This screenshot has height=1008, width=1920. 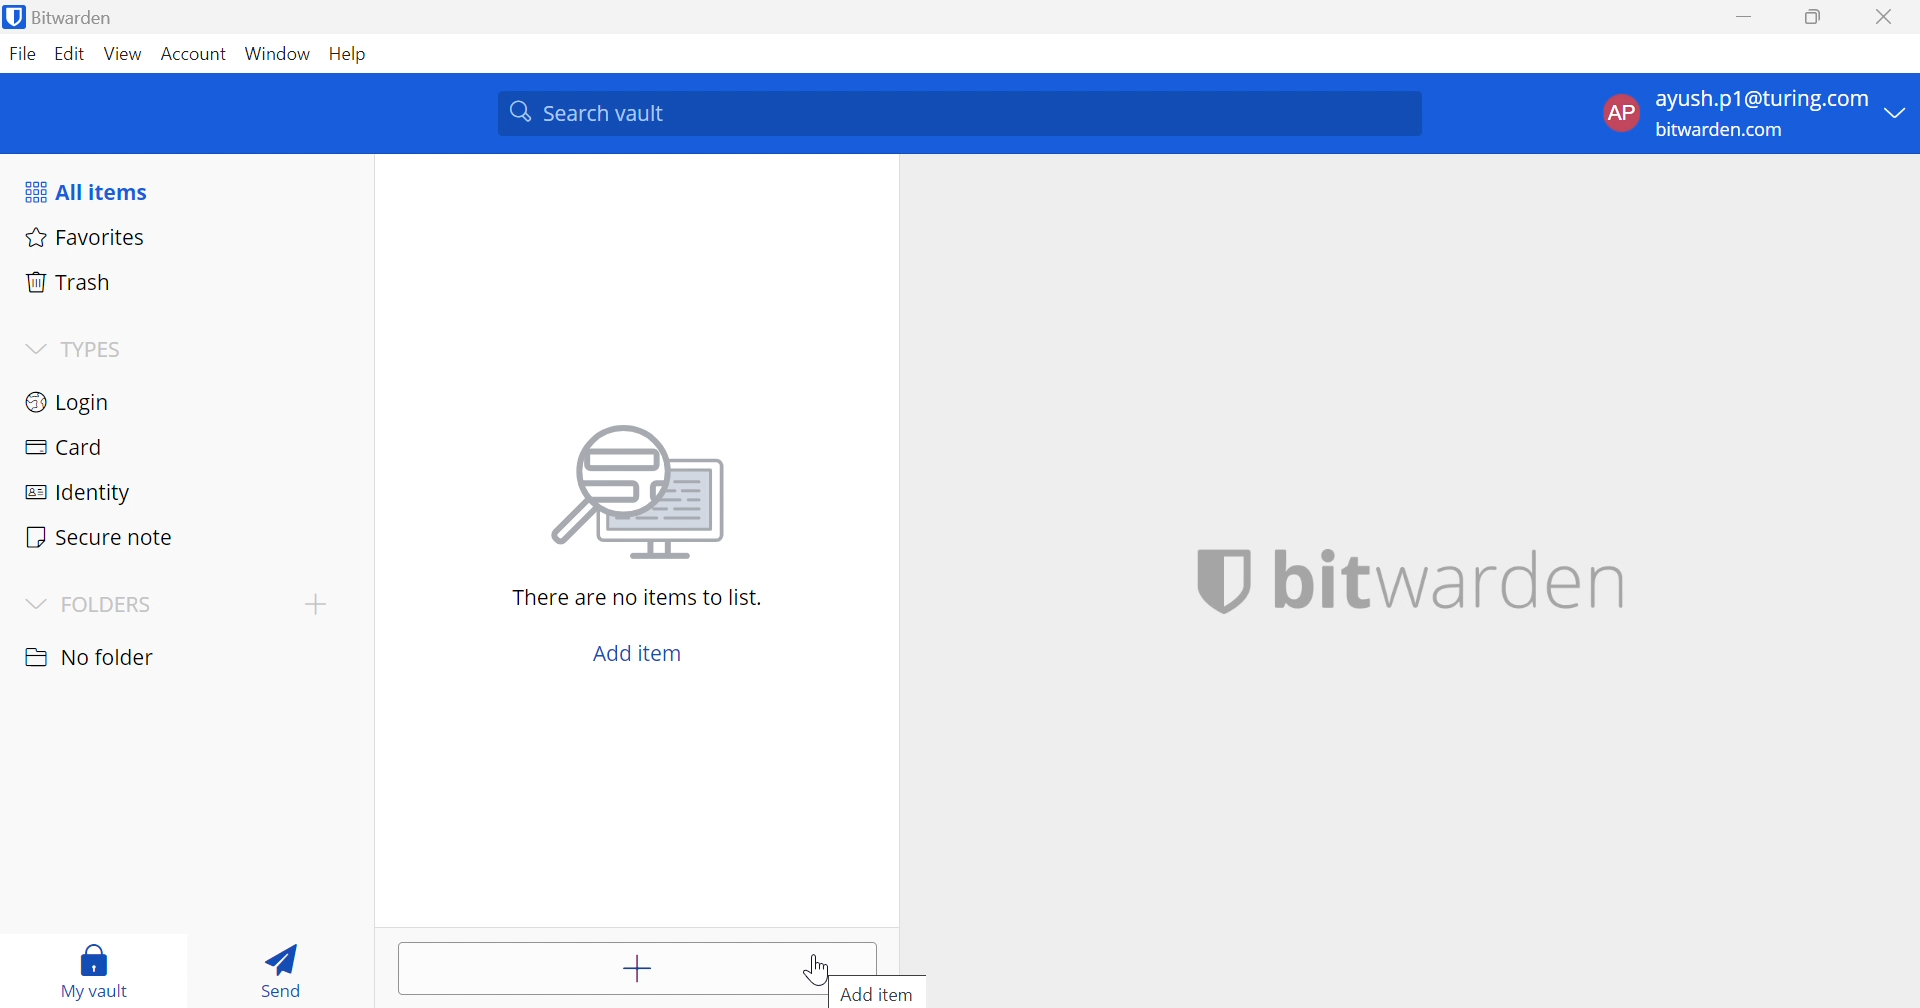 What do you see at coordinates (1725, 131) in the screenshot?
I see `bitwarden.com` at bounding box center [1725, 131].